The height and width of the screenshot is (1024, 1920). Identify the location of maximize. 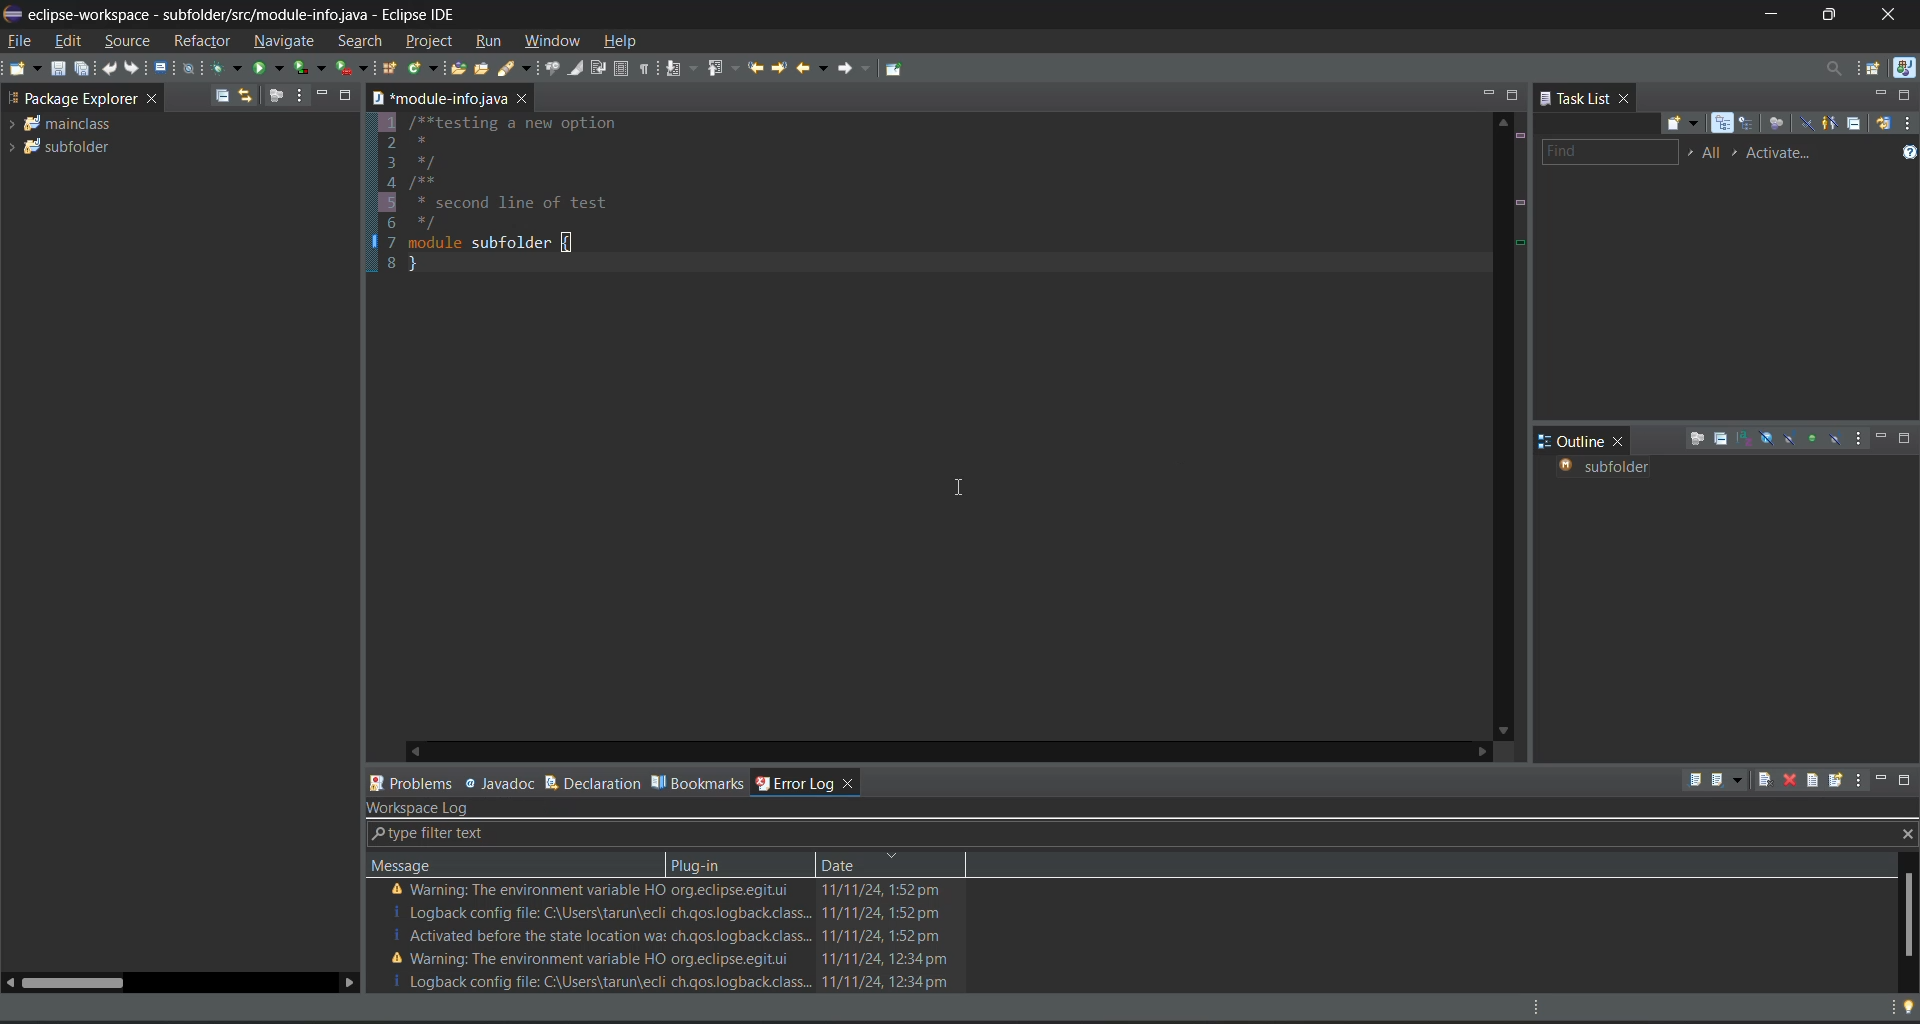
(1903, 95).